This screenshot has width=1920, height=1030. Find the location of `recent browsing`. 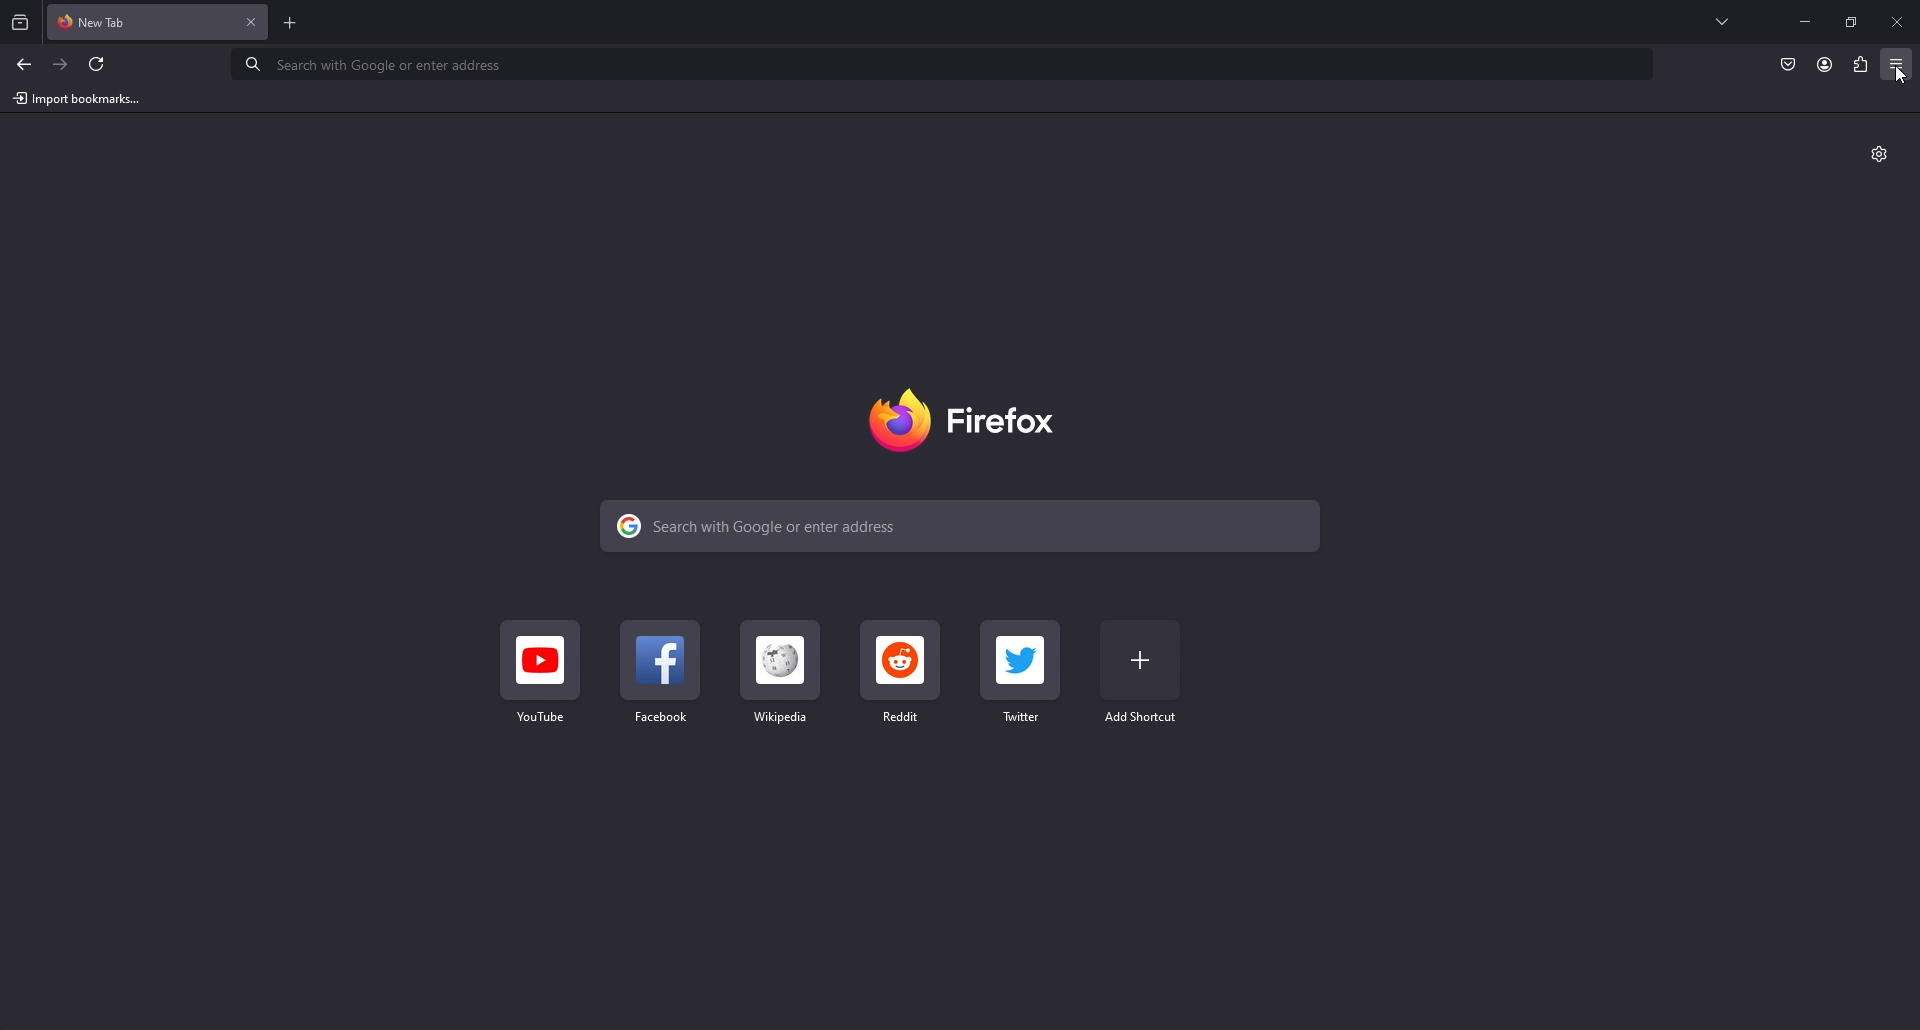

recent browsing is located at coordinates (22, 22).